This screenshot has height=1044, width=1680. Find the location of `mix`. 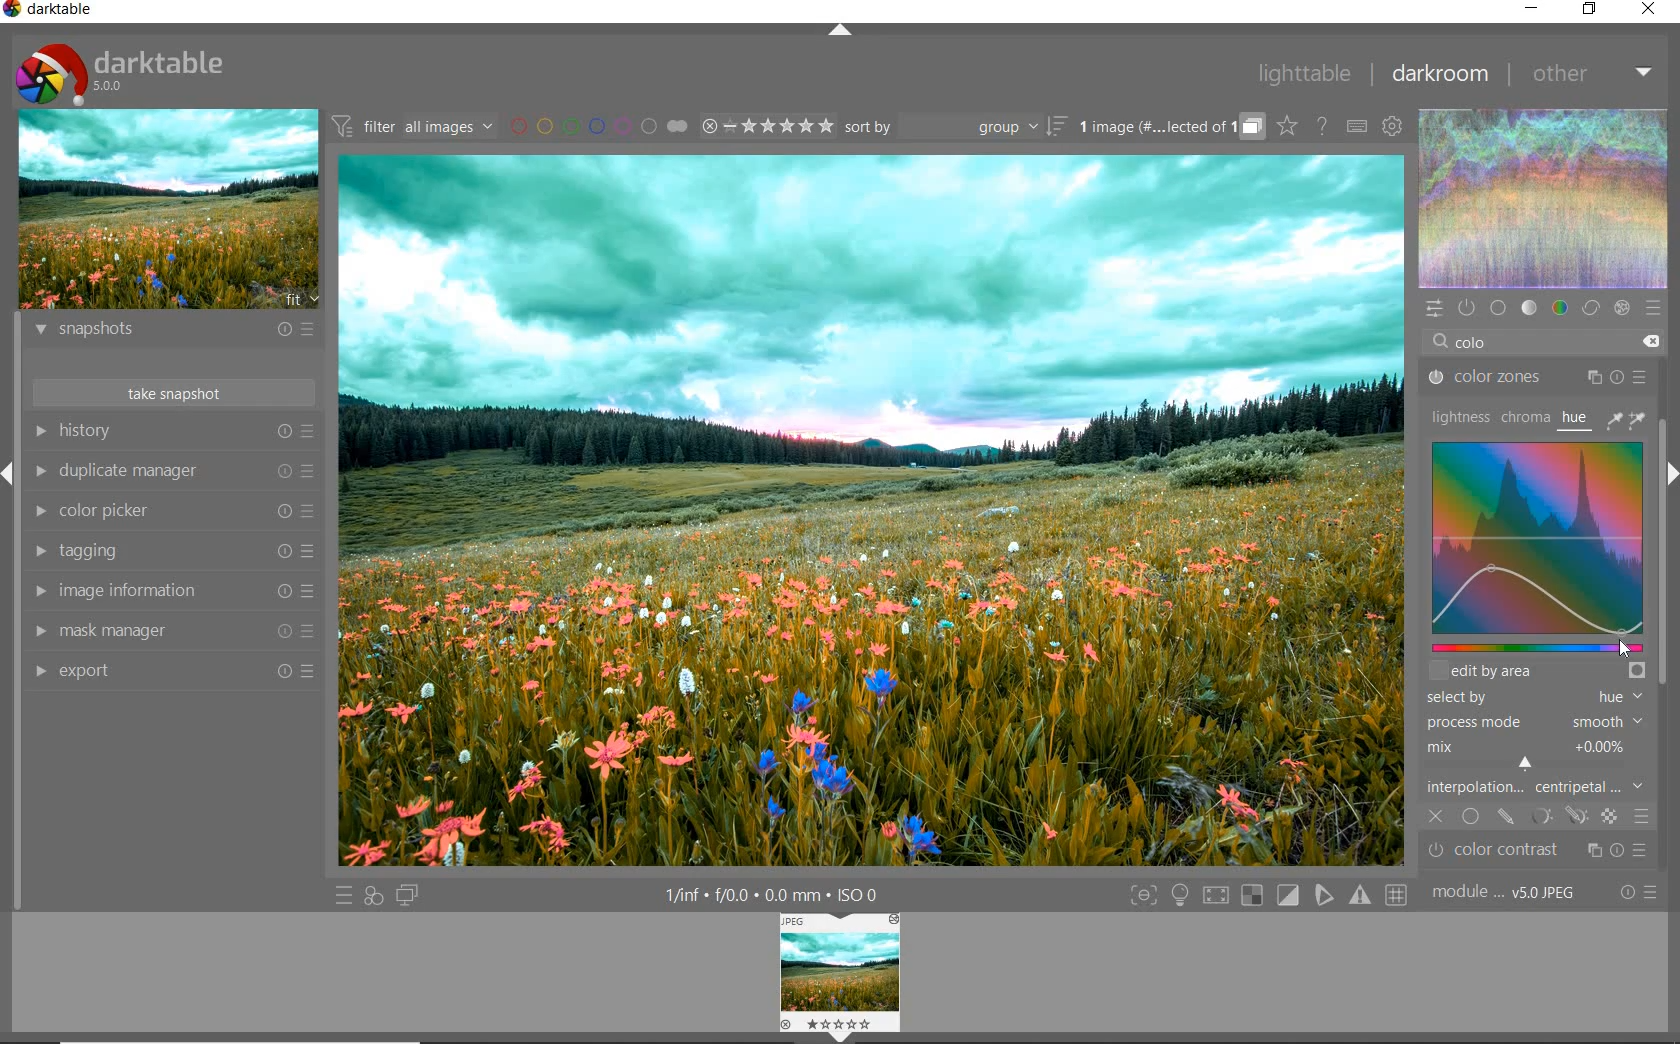

mix is located at coordinates (1538, 755).